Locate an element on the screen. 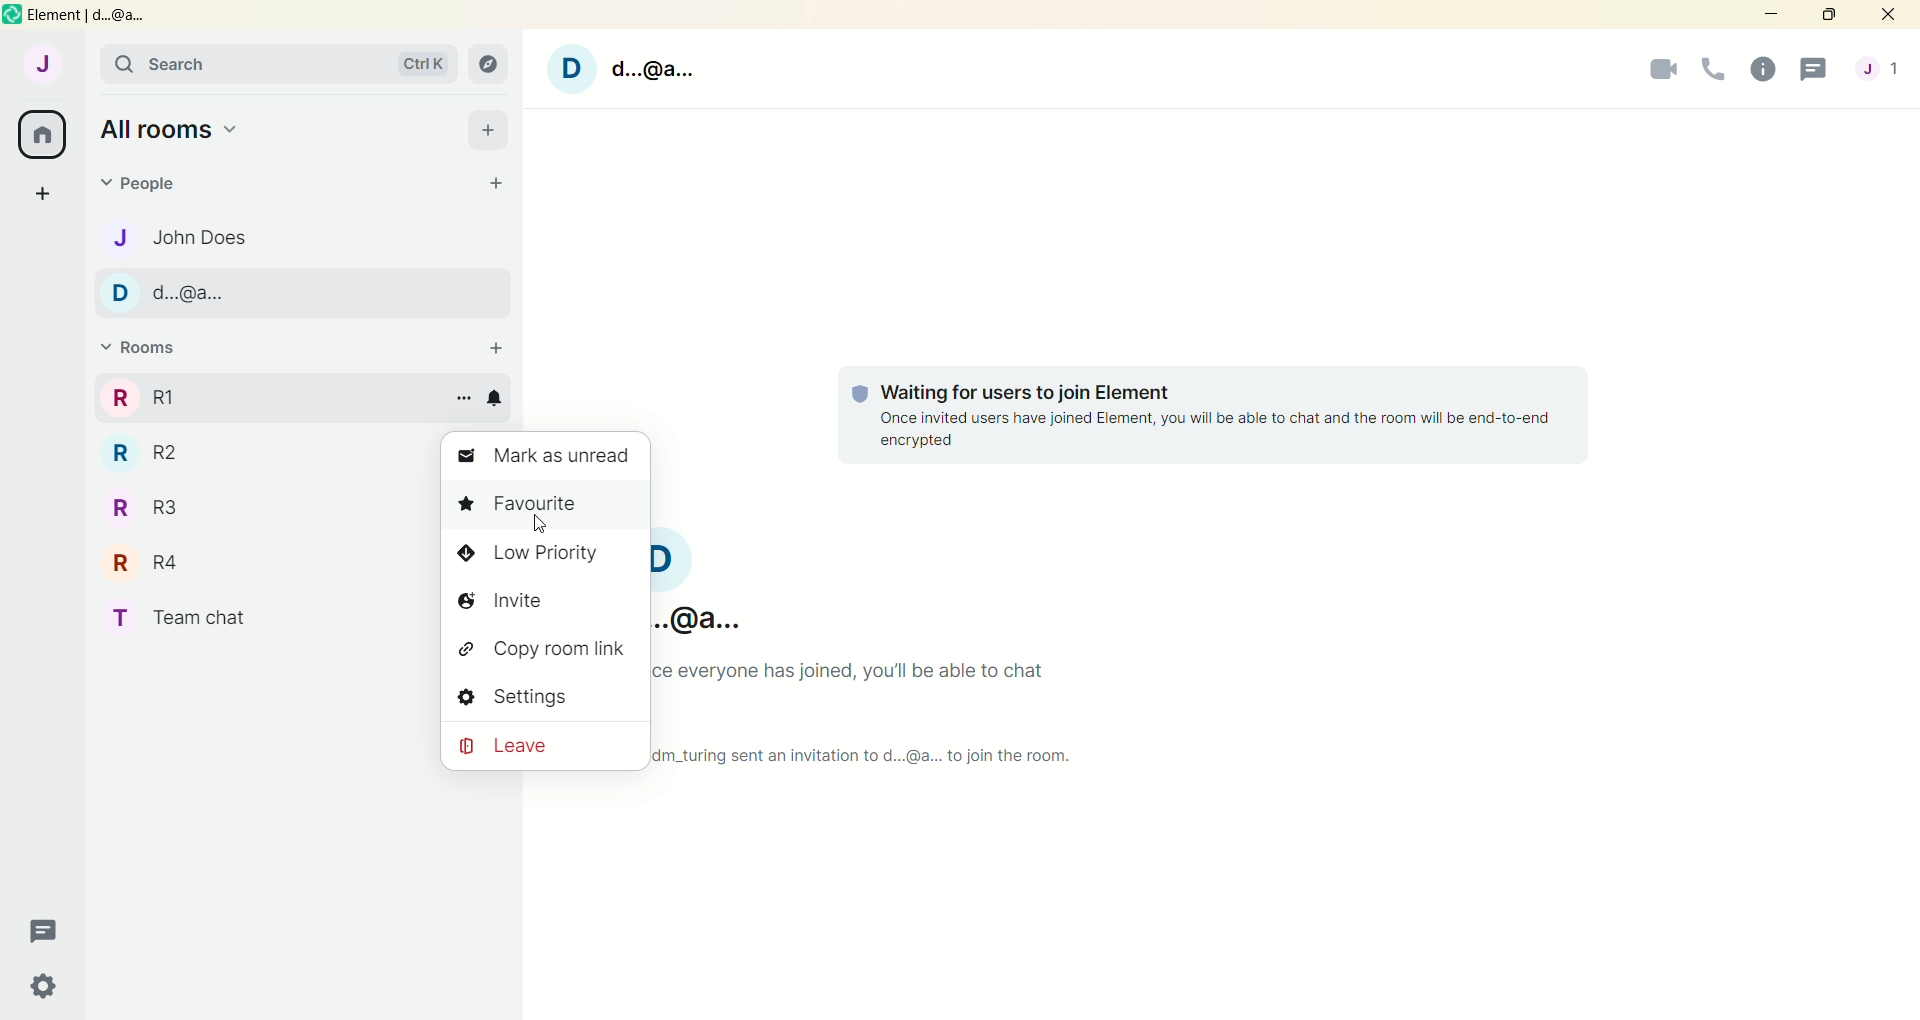 This screenshot has width=1920, height=1020. v Rooms is located at coordinates (164, 350).